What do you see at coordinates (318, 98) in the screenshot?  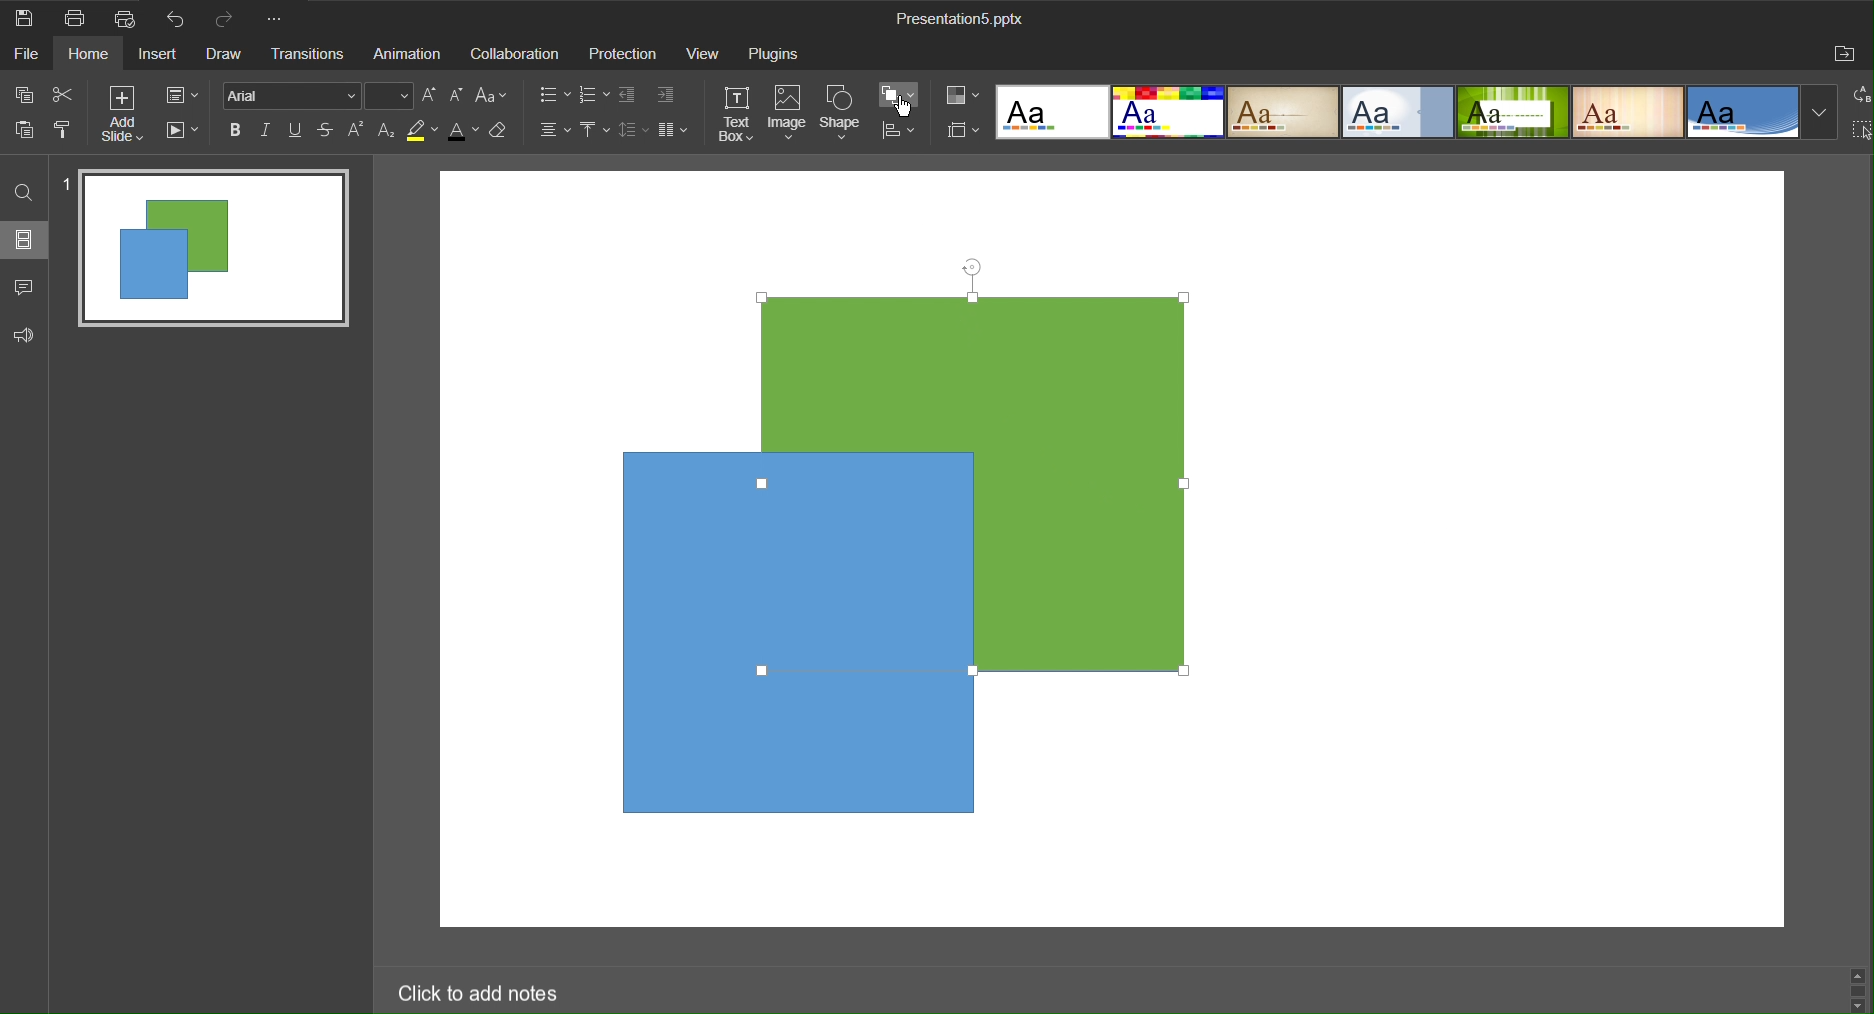 I see `Font Settings` at bounding box center [318, 98].